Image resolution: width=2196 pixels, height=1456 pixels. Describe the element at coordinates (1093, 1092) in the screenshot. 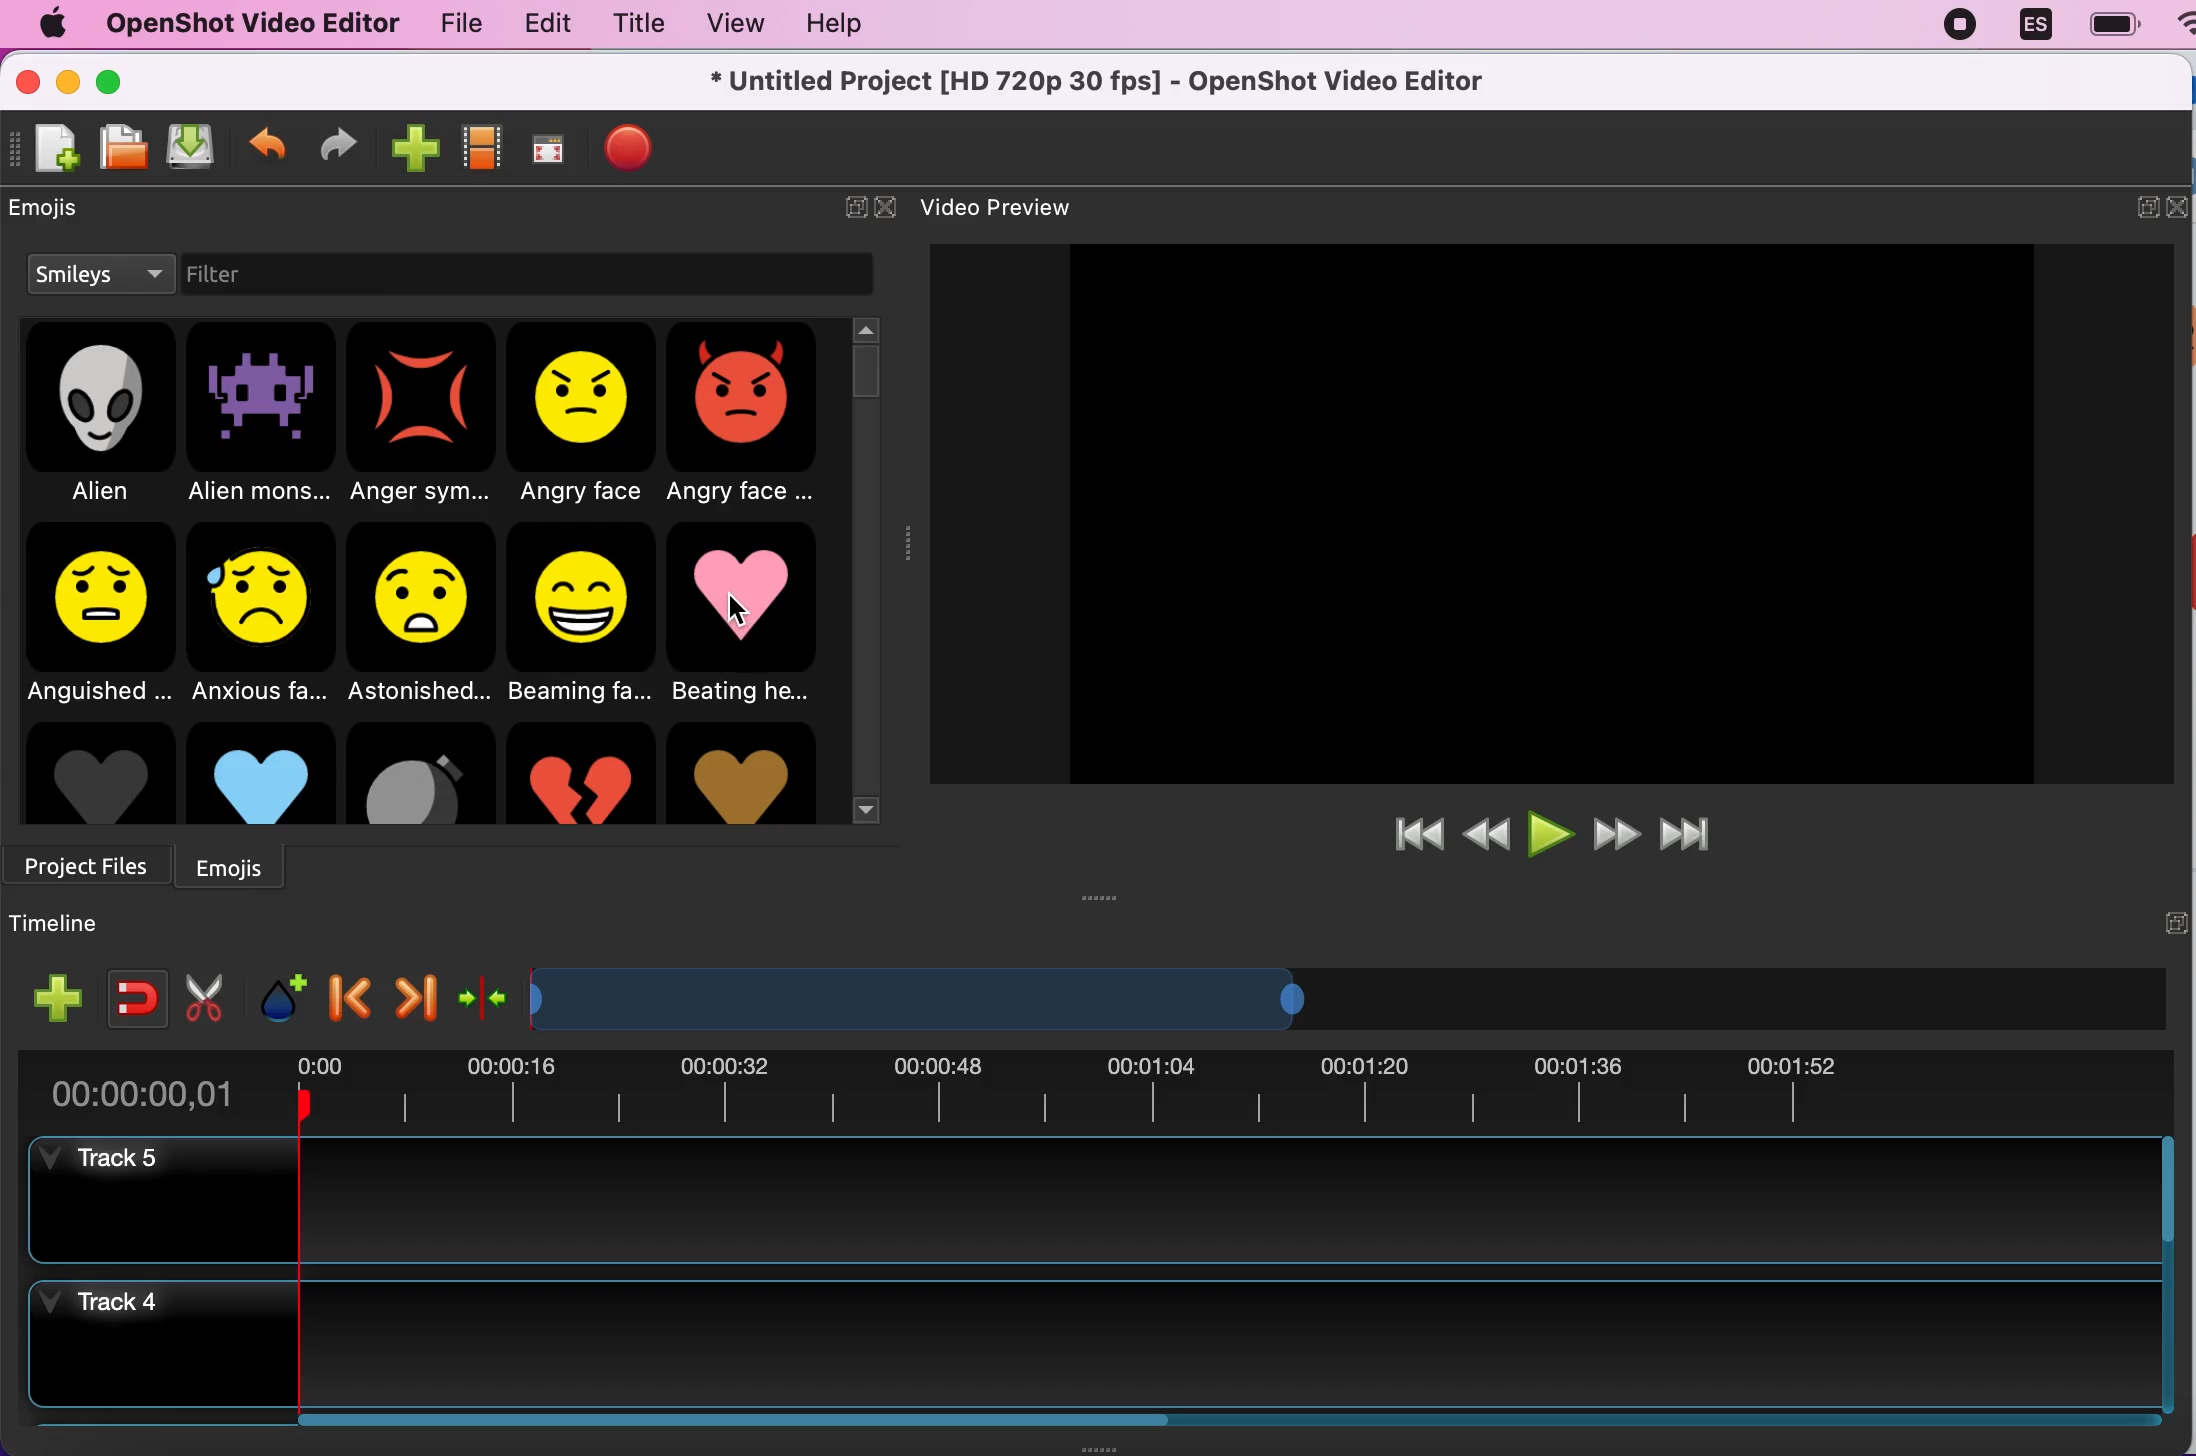

I see `time duration` at that location.